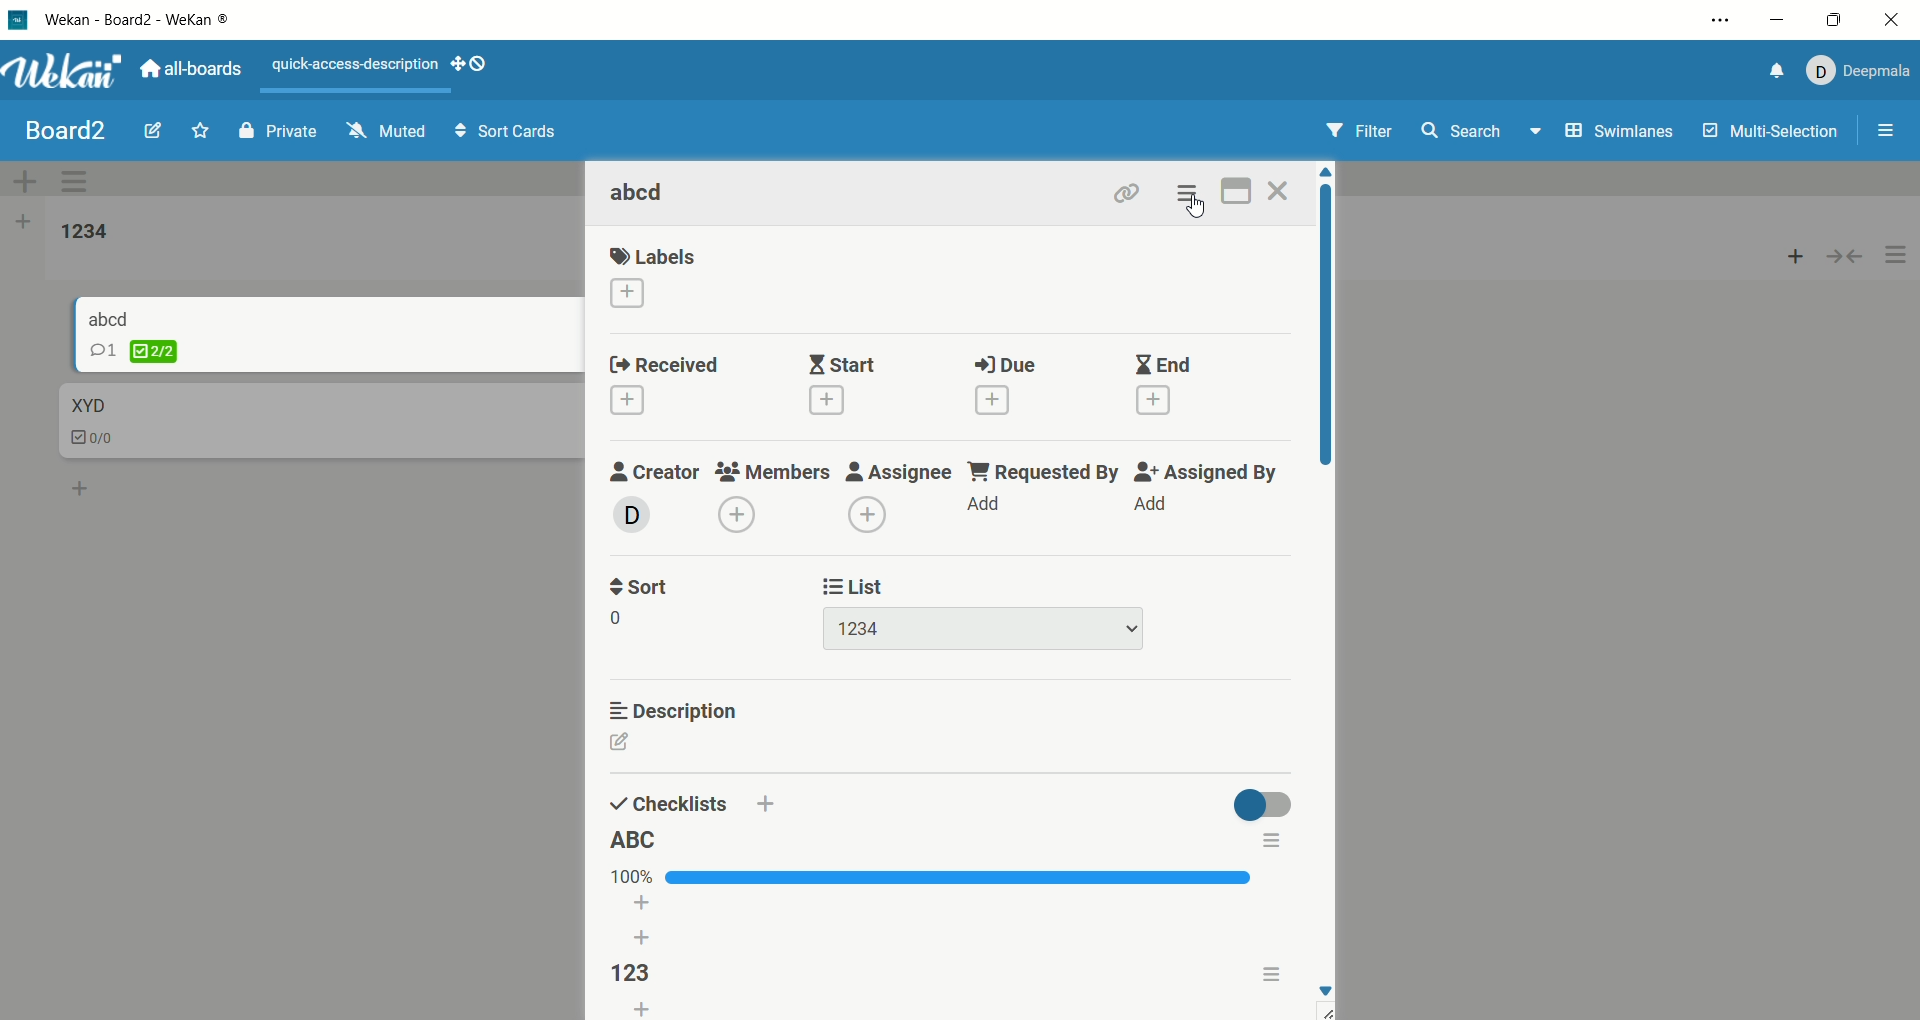 This screenshot has width=1920, height=1020. What do you see at coordinates (27, 181) in the screenshot?
I see `add swimlane` at bounding box center [27, 181].